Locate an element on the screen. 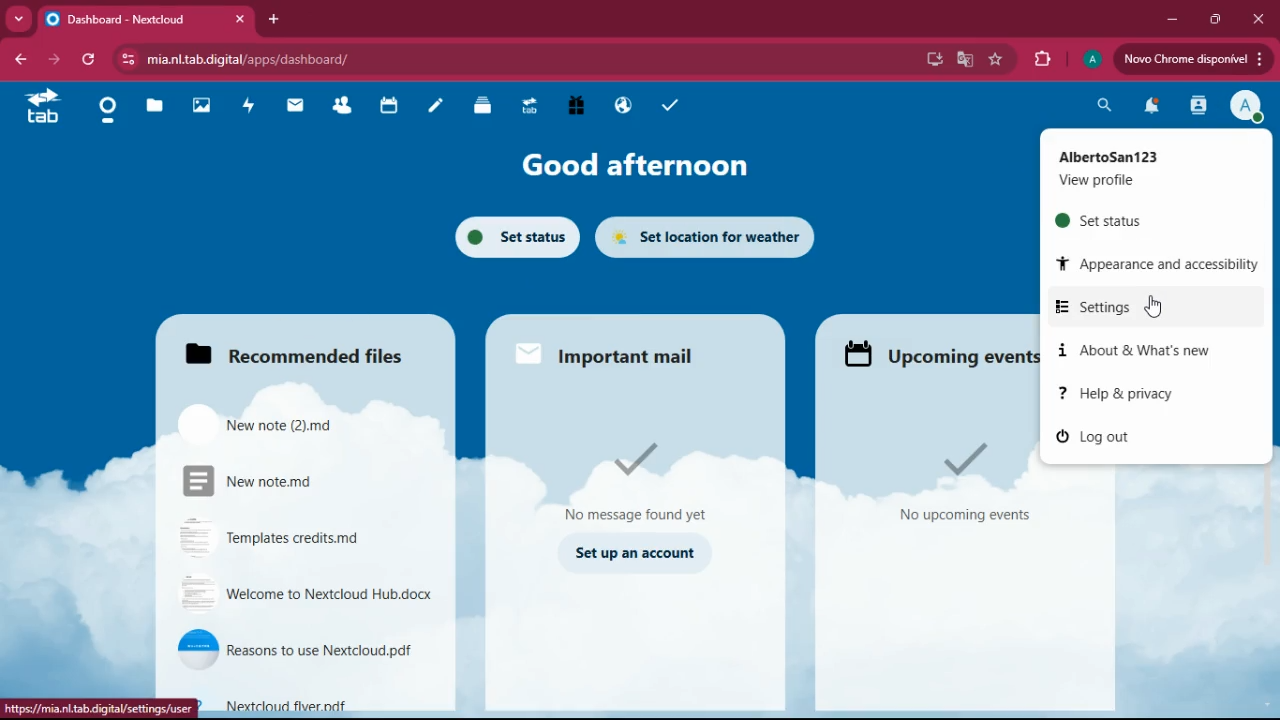 This screenshot has width=1280, height=720. help is located at coordinates (1147, 394).